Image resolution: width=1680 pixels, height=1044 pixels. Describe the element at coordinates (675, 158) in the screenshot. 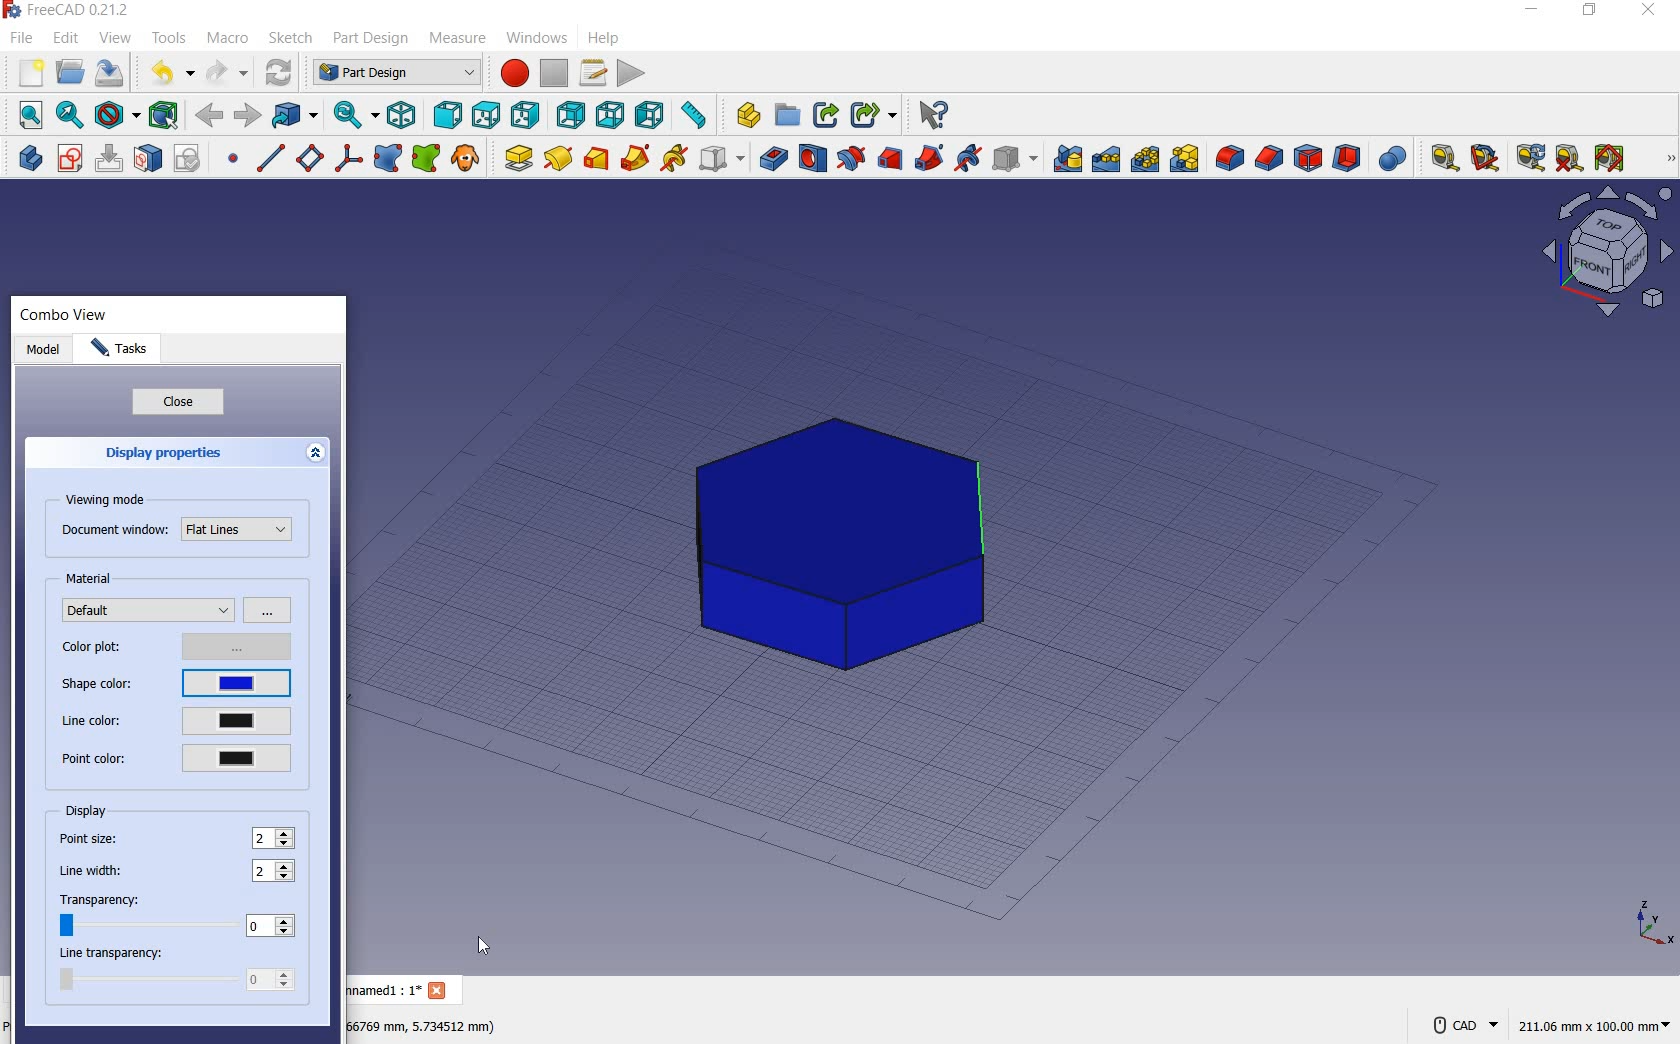

I see `additive helix` at that location.